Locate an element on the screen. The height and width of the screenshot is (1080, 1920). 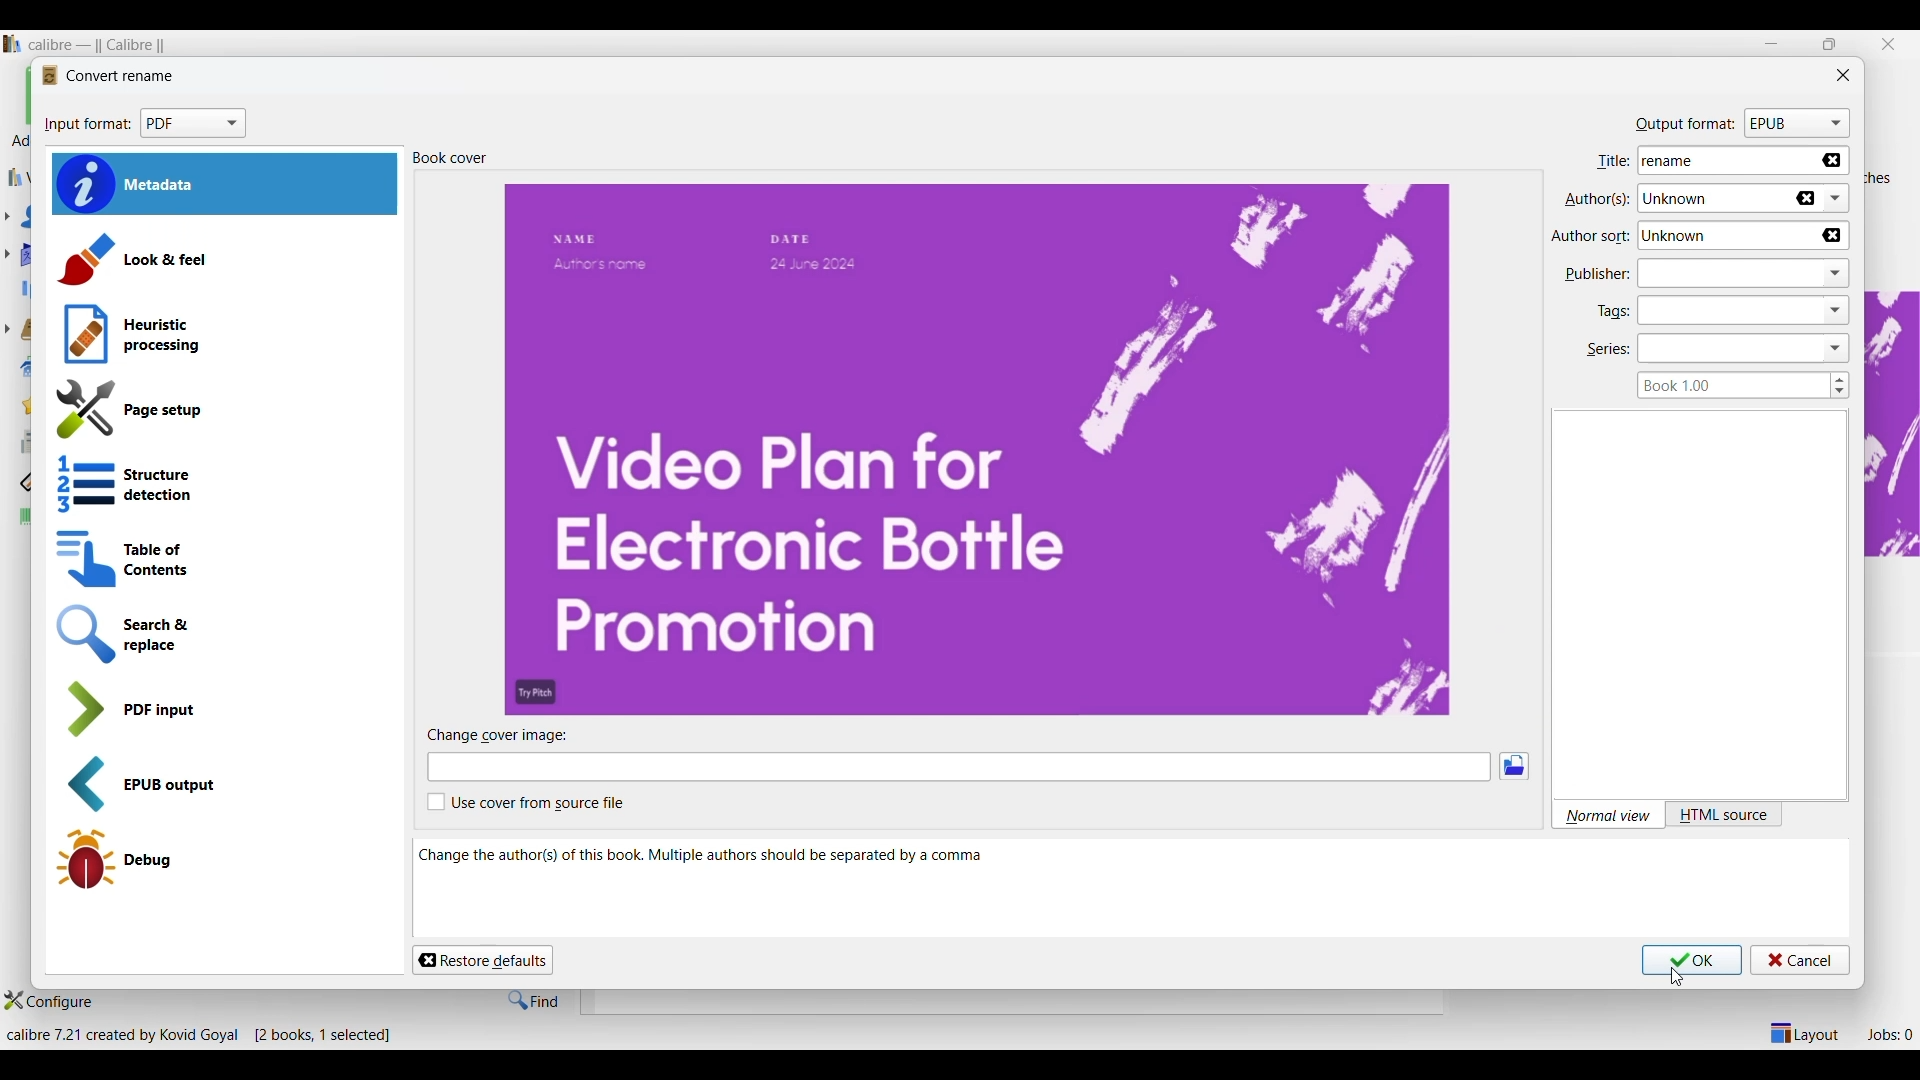
restore is located at coordinates (1829, 44).